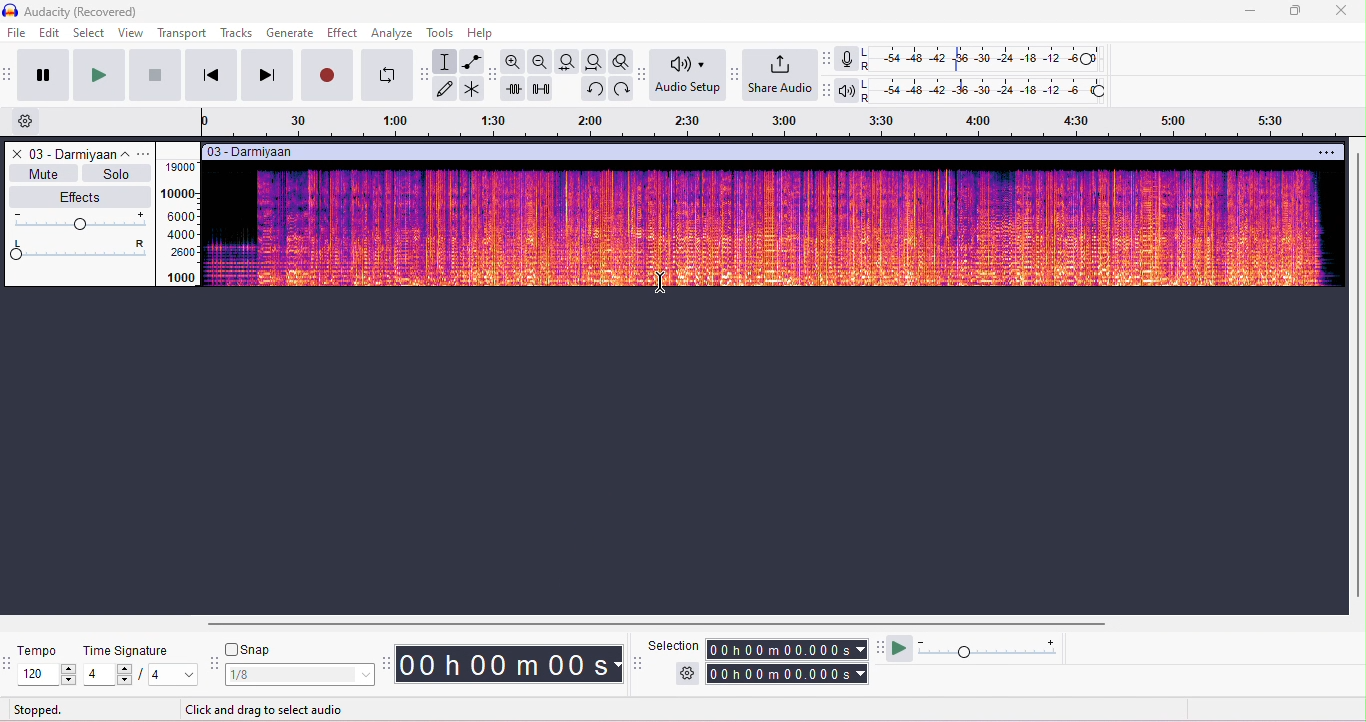 Image resolution: width=1366 pixels, height=722 pixels. Describe the element at coordinates (674, 646) in the screenshot. I see `selection` at that location.